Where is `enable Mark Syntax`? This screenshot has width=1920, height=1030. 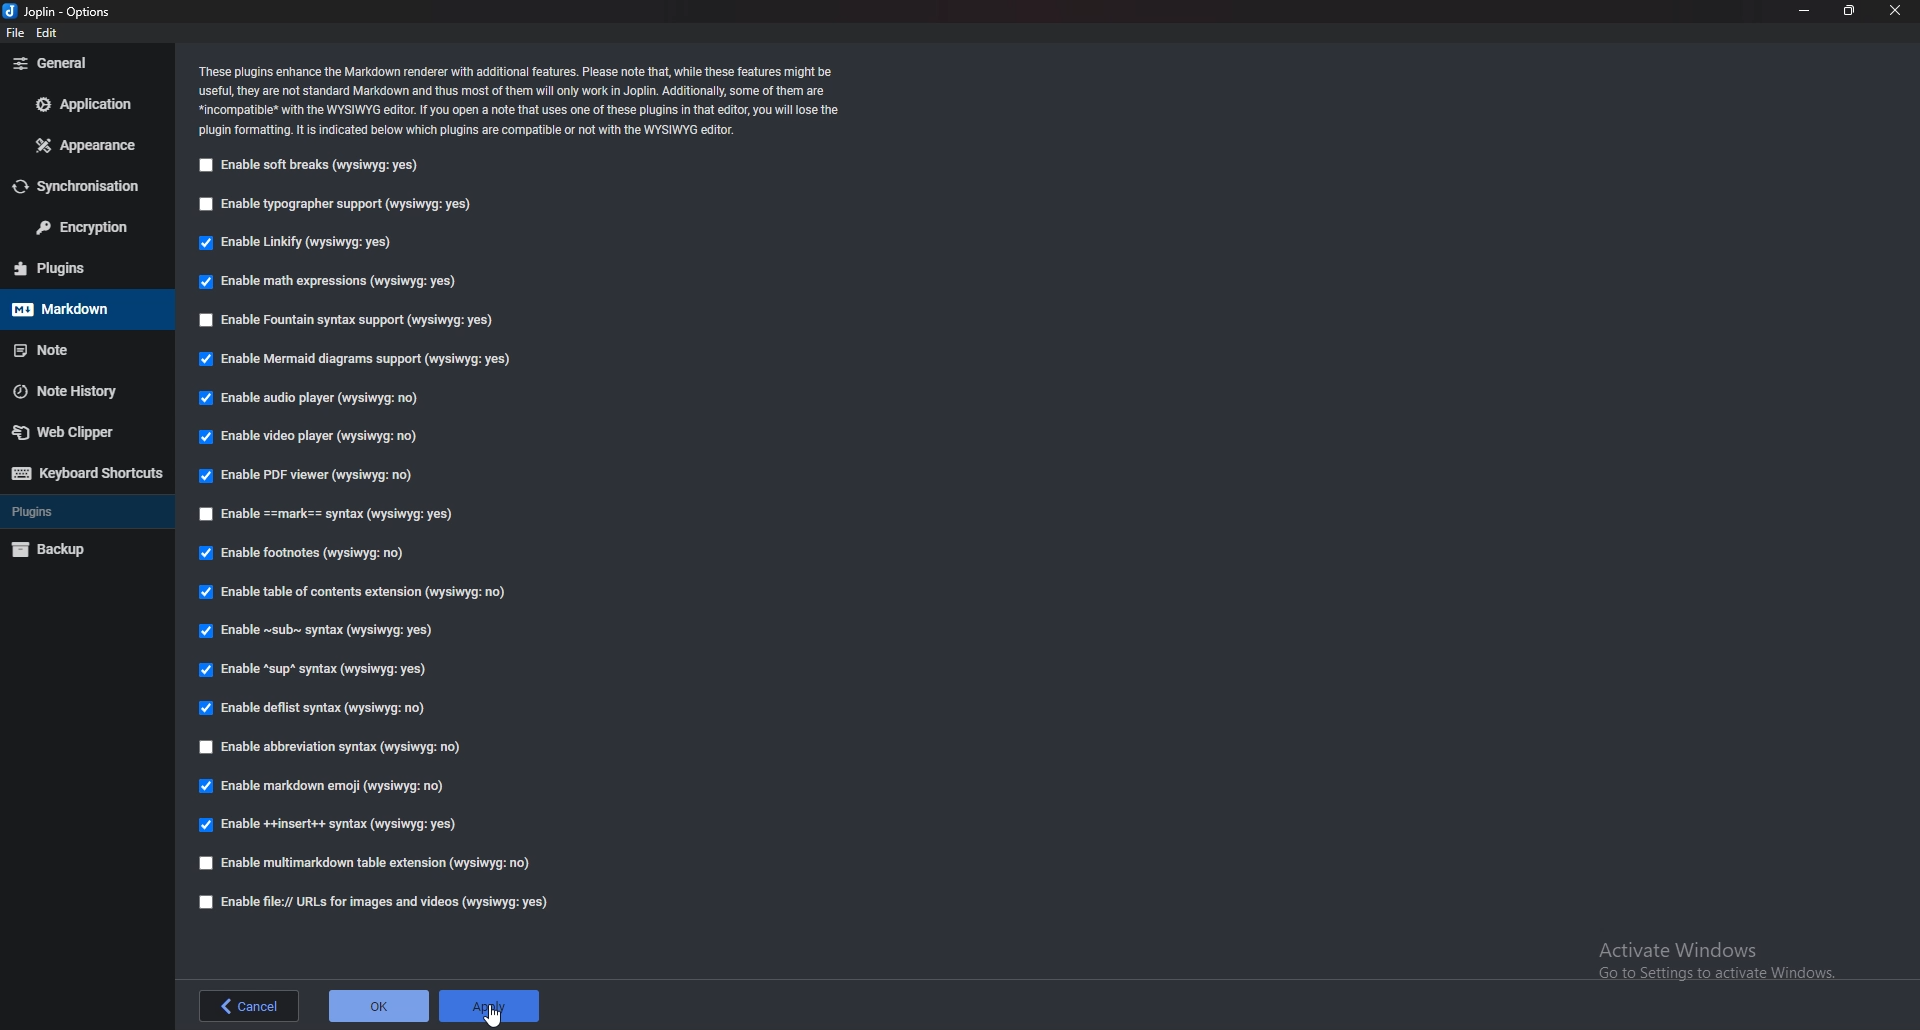
enable Mark Syntax is located at coordinates (346, 516).